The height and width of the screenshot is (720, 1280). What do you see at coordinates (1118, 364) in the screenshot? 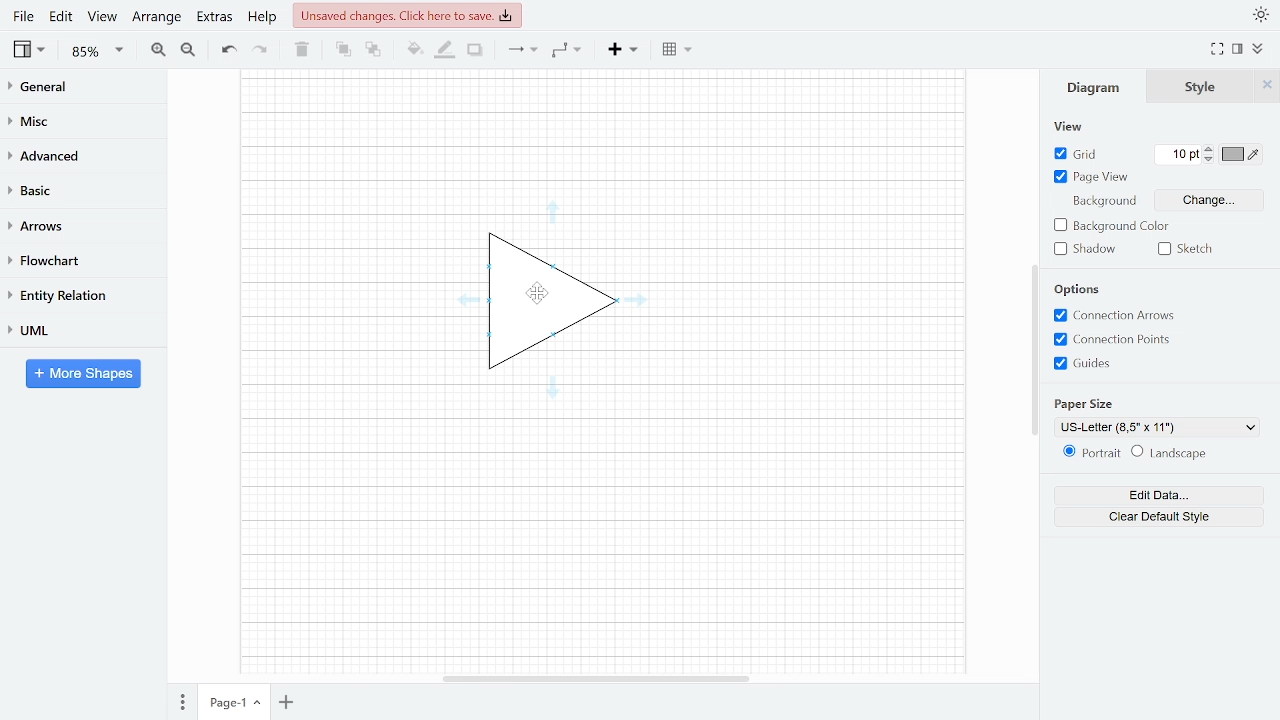
I see `Guides` at bounding box center [1118, 364].